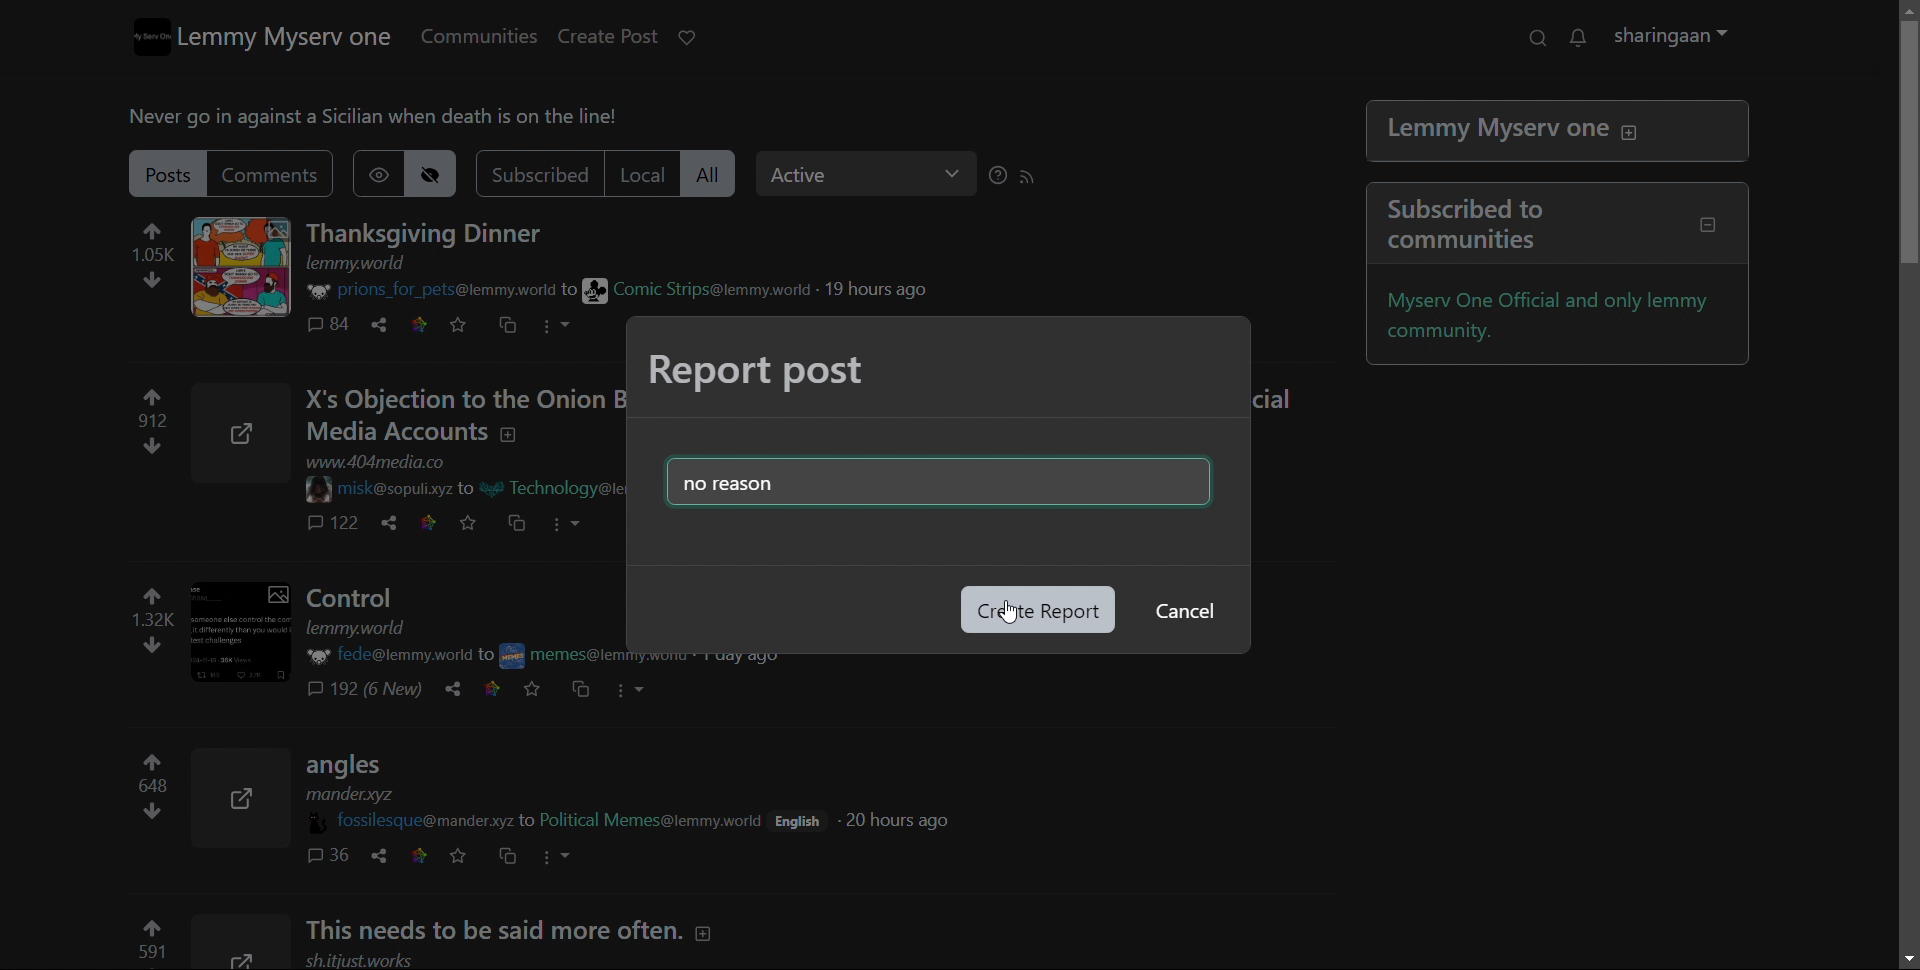 This screenshot has width=1920, height=970. I want to click on create post, so click(620, 36).